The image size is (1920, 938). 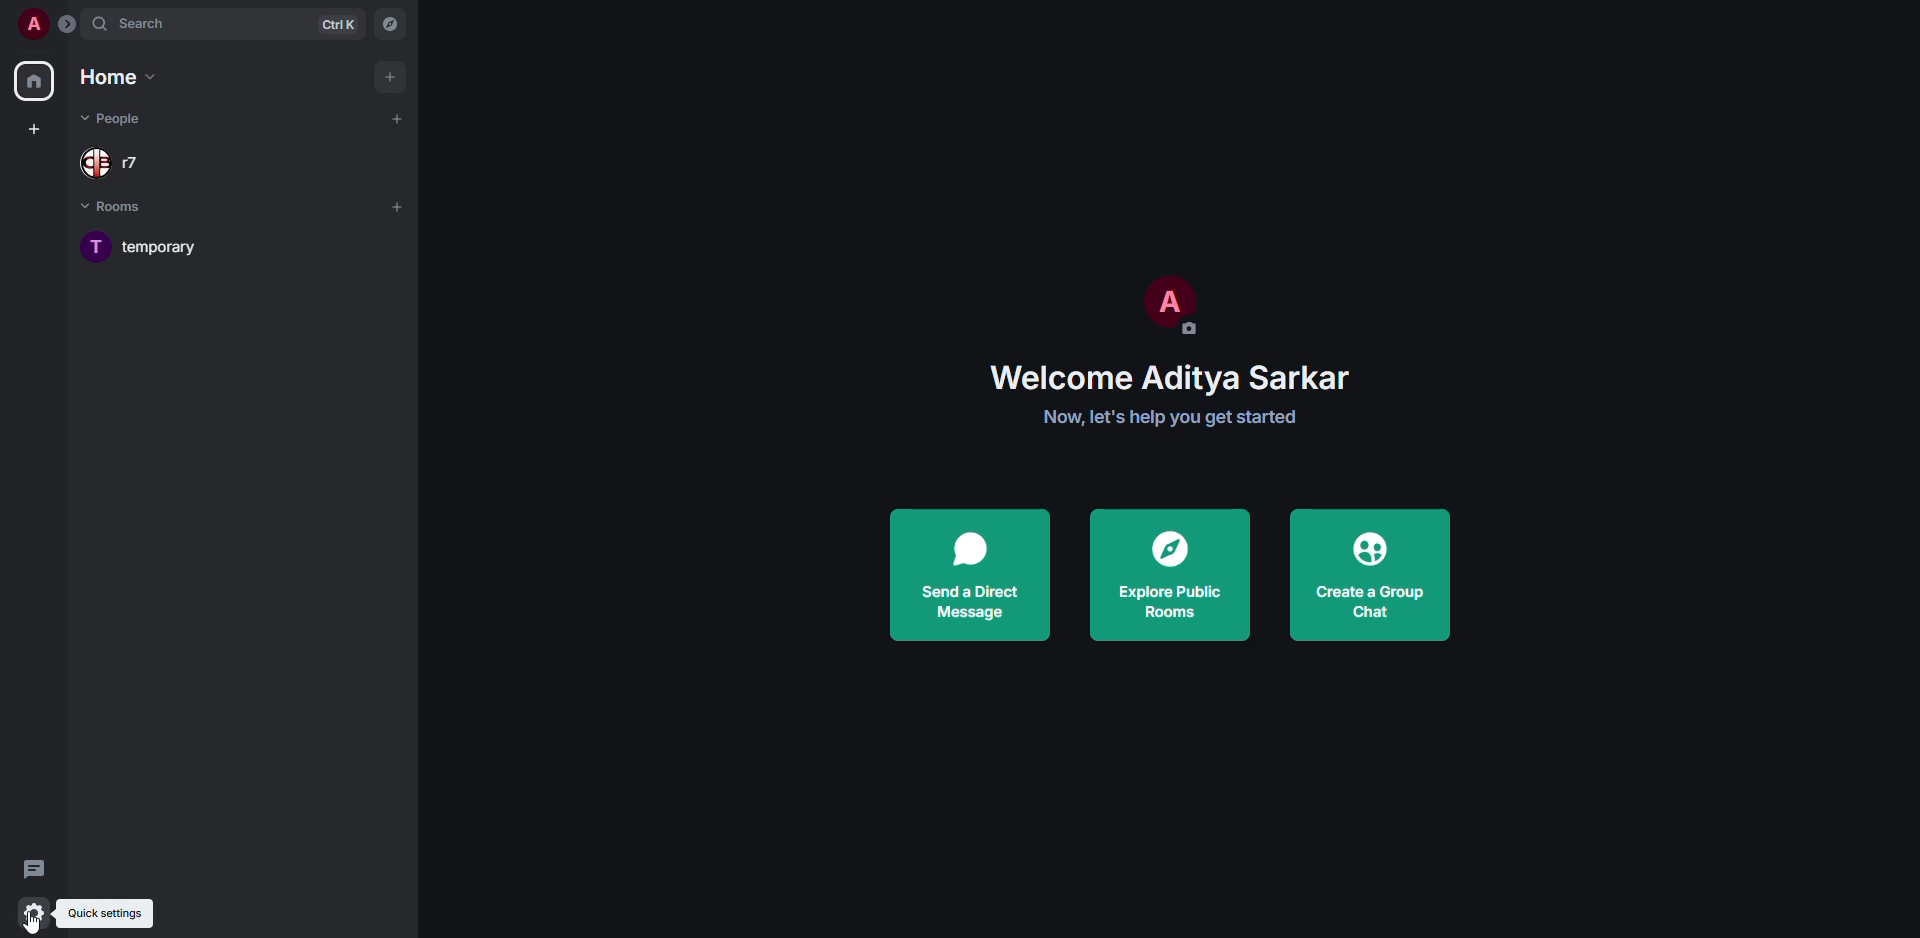 I want to click on get started, so click(x=1178, y=418).